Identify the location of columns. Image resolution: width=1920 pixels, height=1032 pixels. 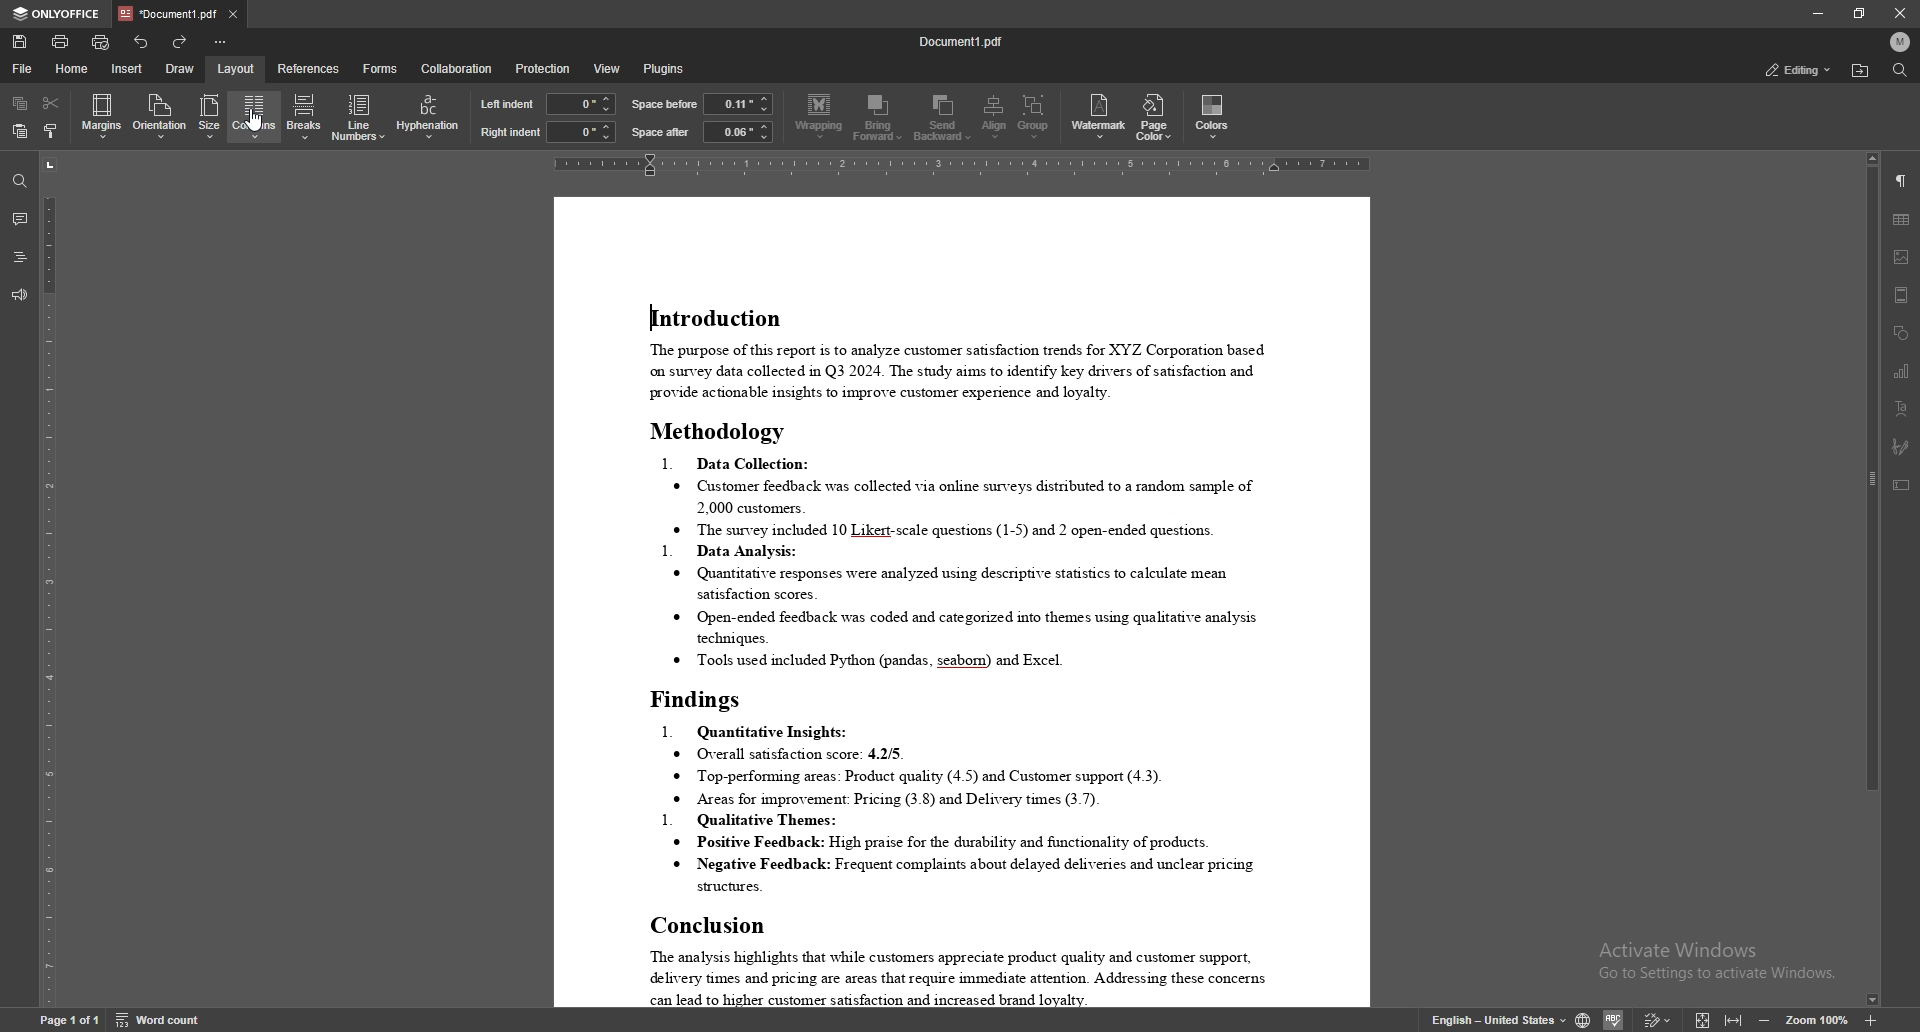
(254, 115).